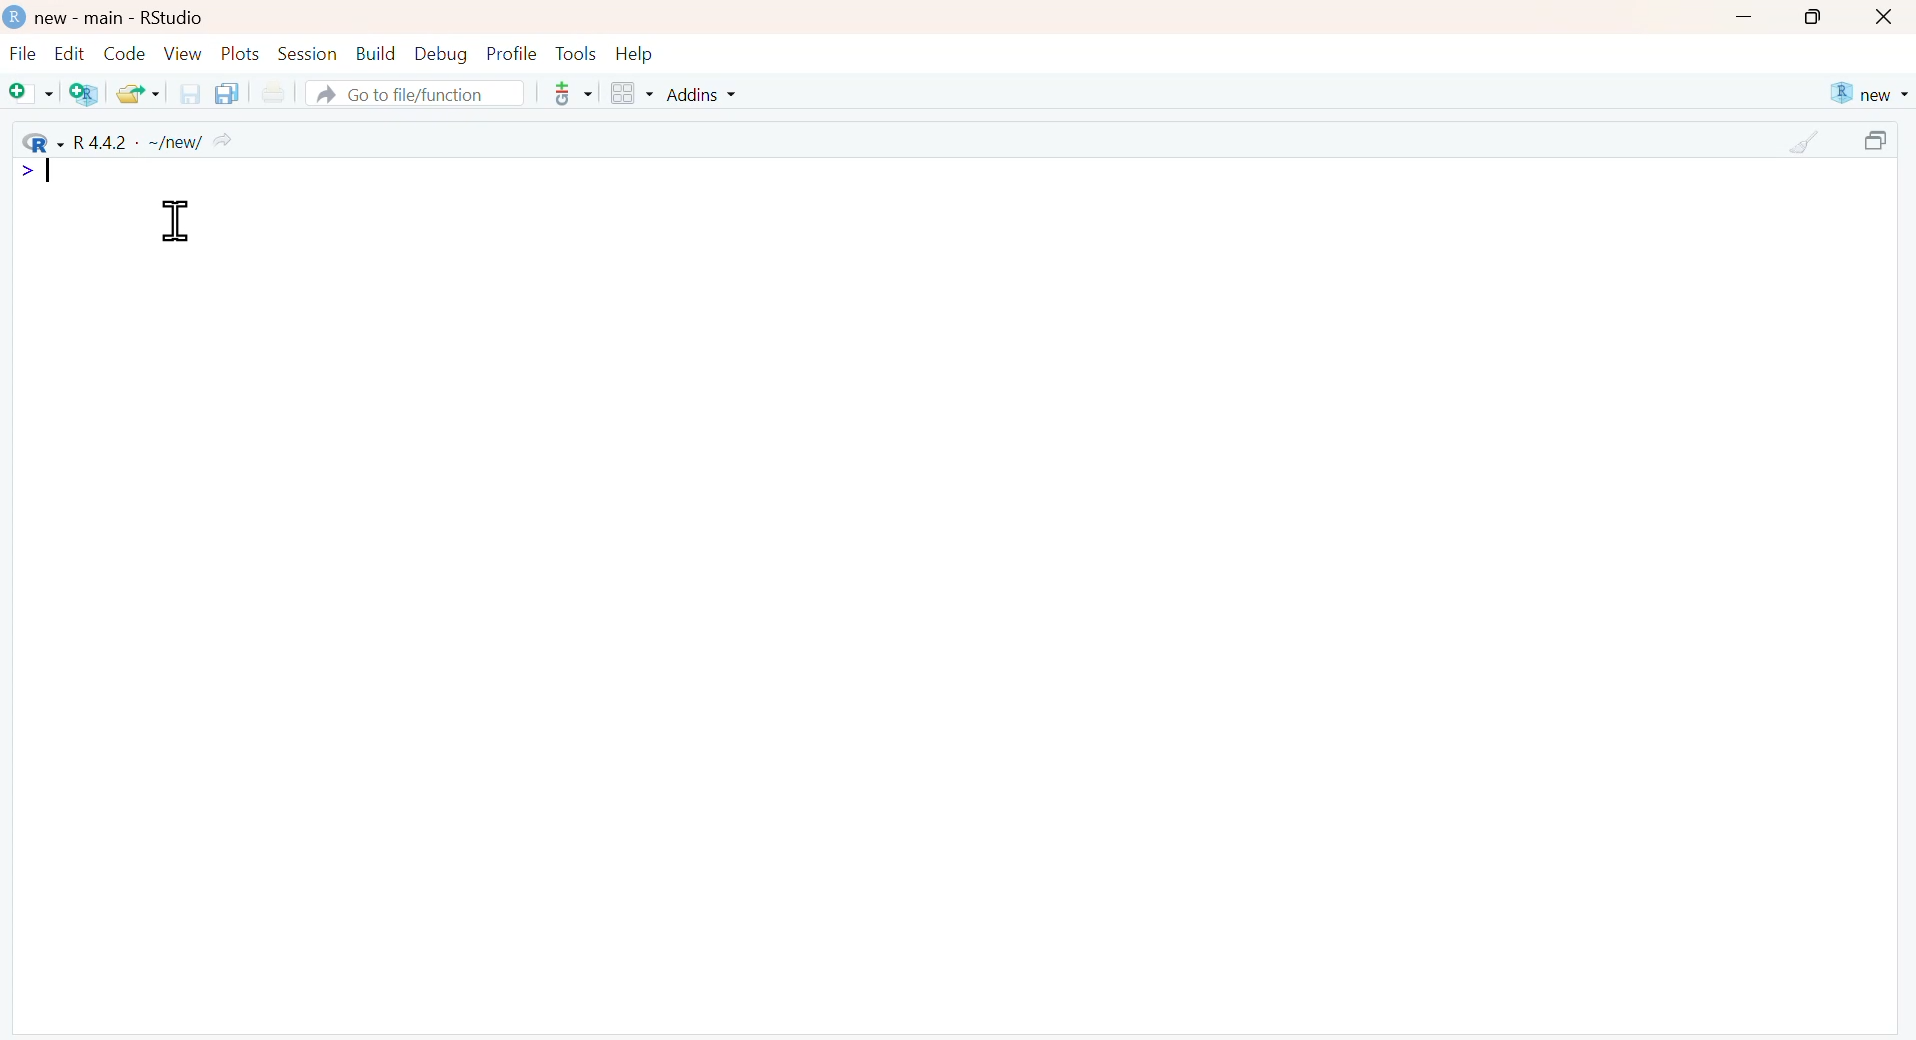  Describe the element at coordinates (40, 173) in the screenshot. I see `typing cursor` at that location.